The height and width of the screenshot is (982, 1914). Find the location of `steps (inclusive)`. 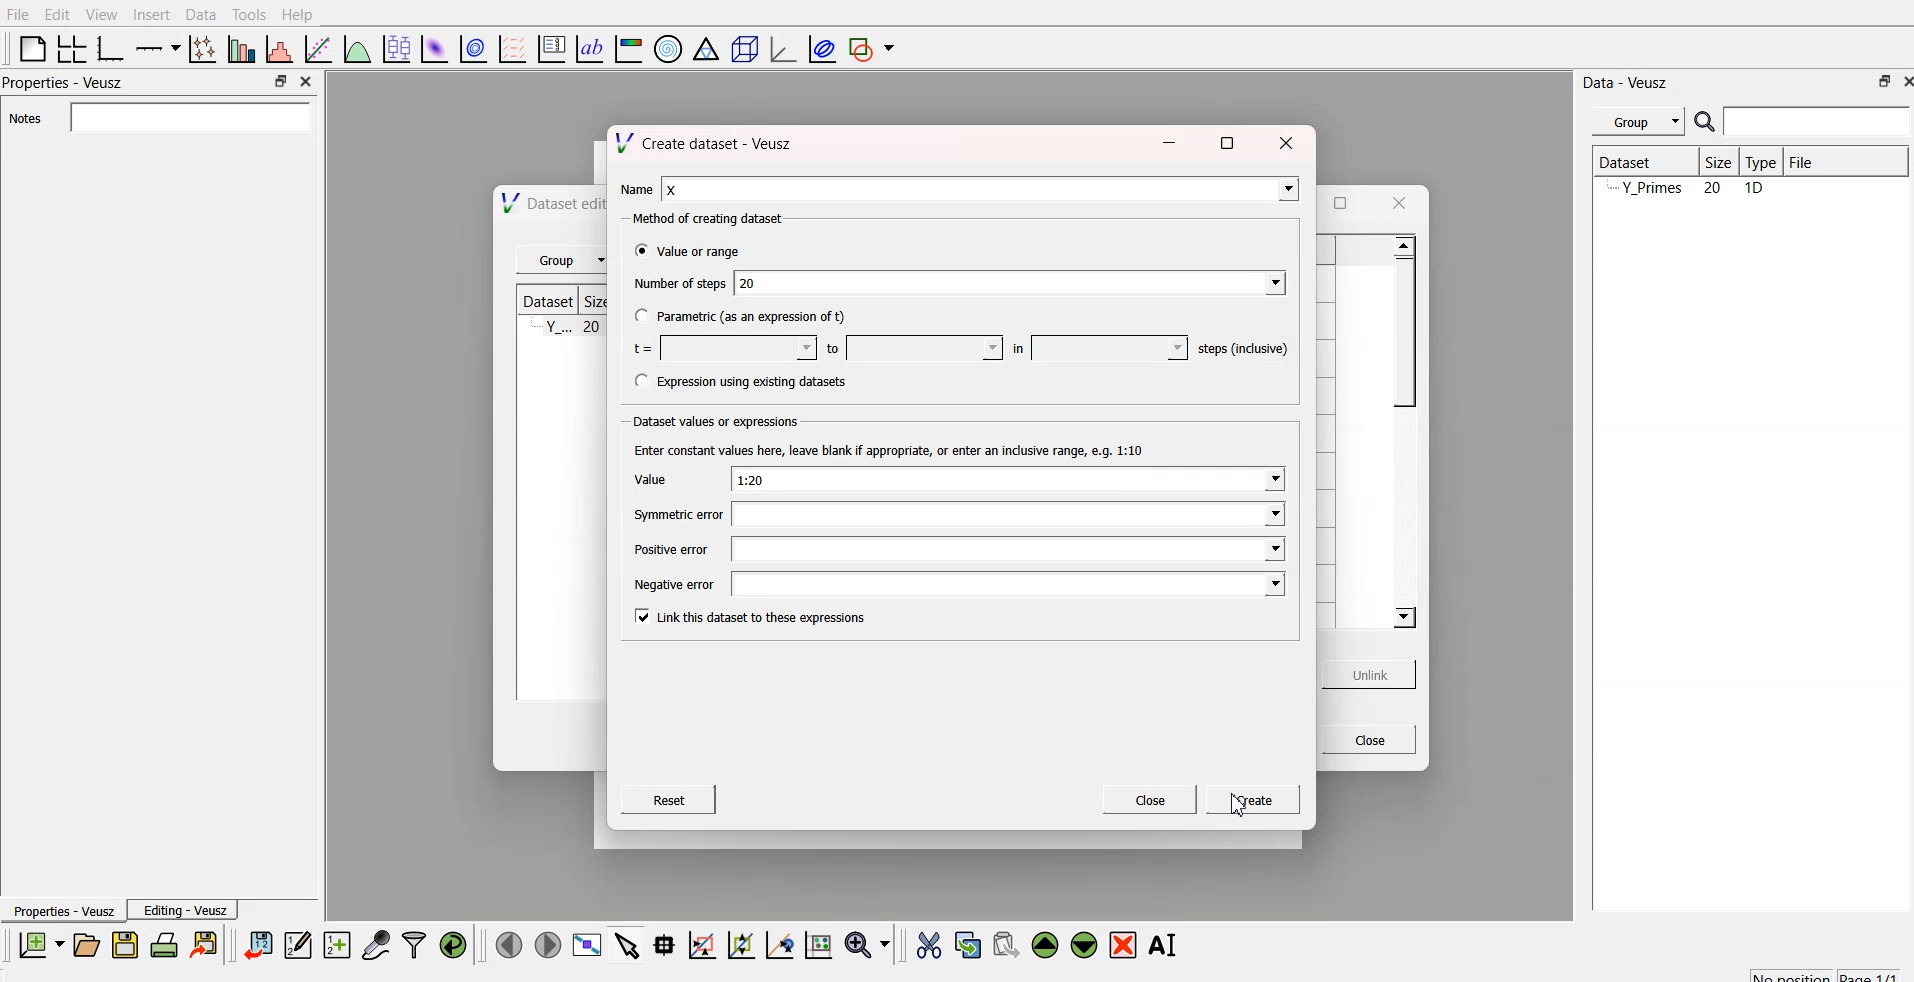

steps (inclusive) is located at coordinates (1242, 350).